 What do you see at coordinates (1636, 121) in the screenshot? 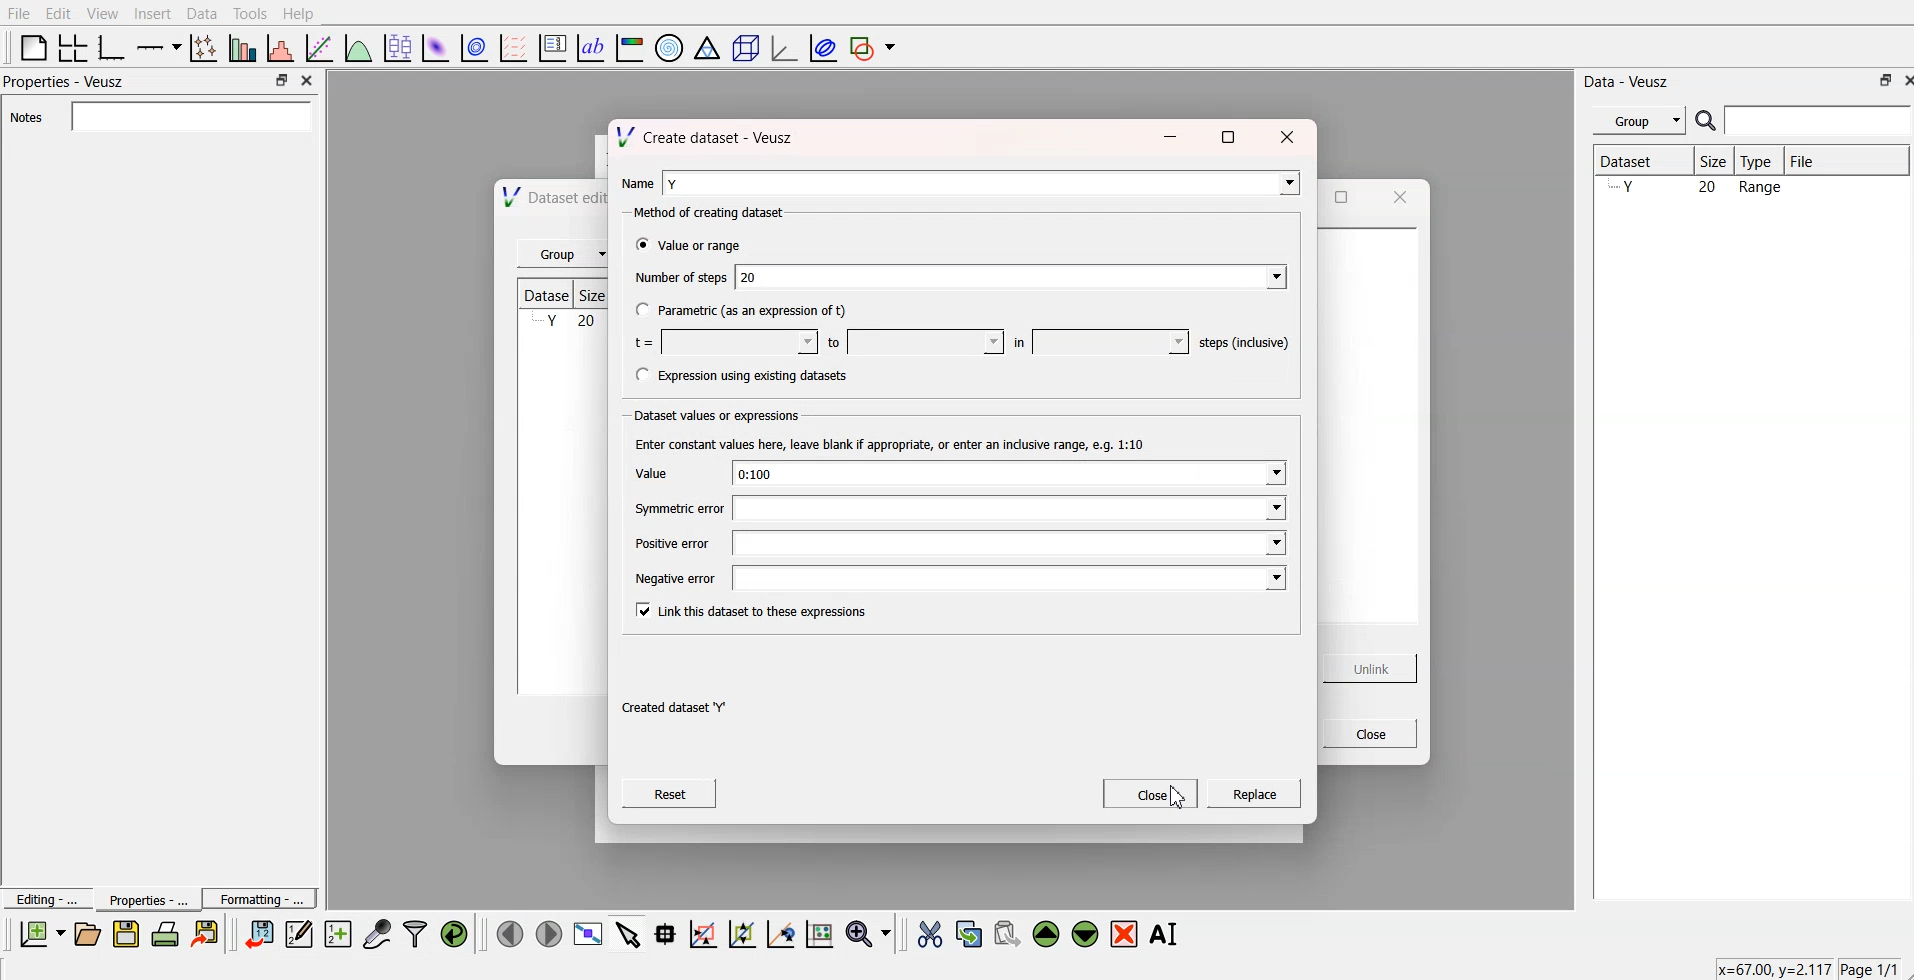
I see `Group` at bounding box center [1636, 121].